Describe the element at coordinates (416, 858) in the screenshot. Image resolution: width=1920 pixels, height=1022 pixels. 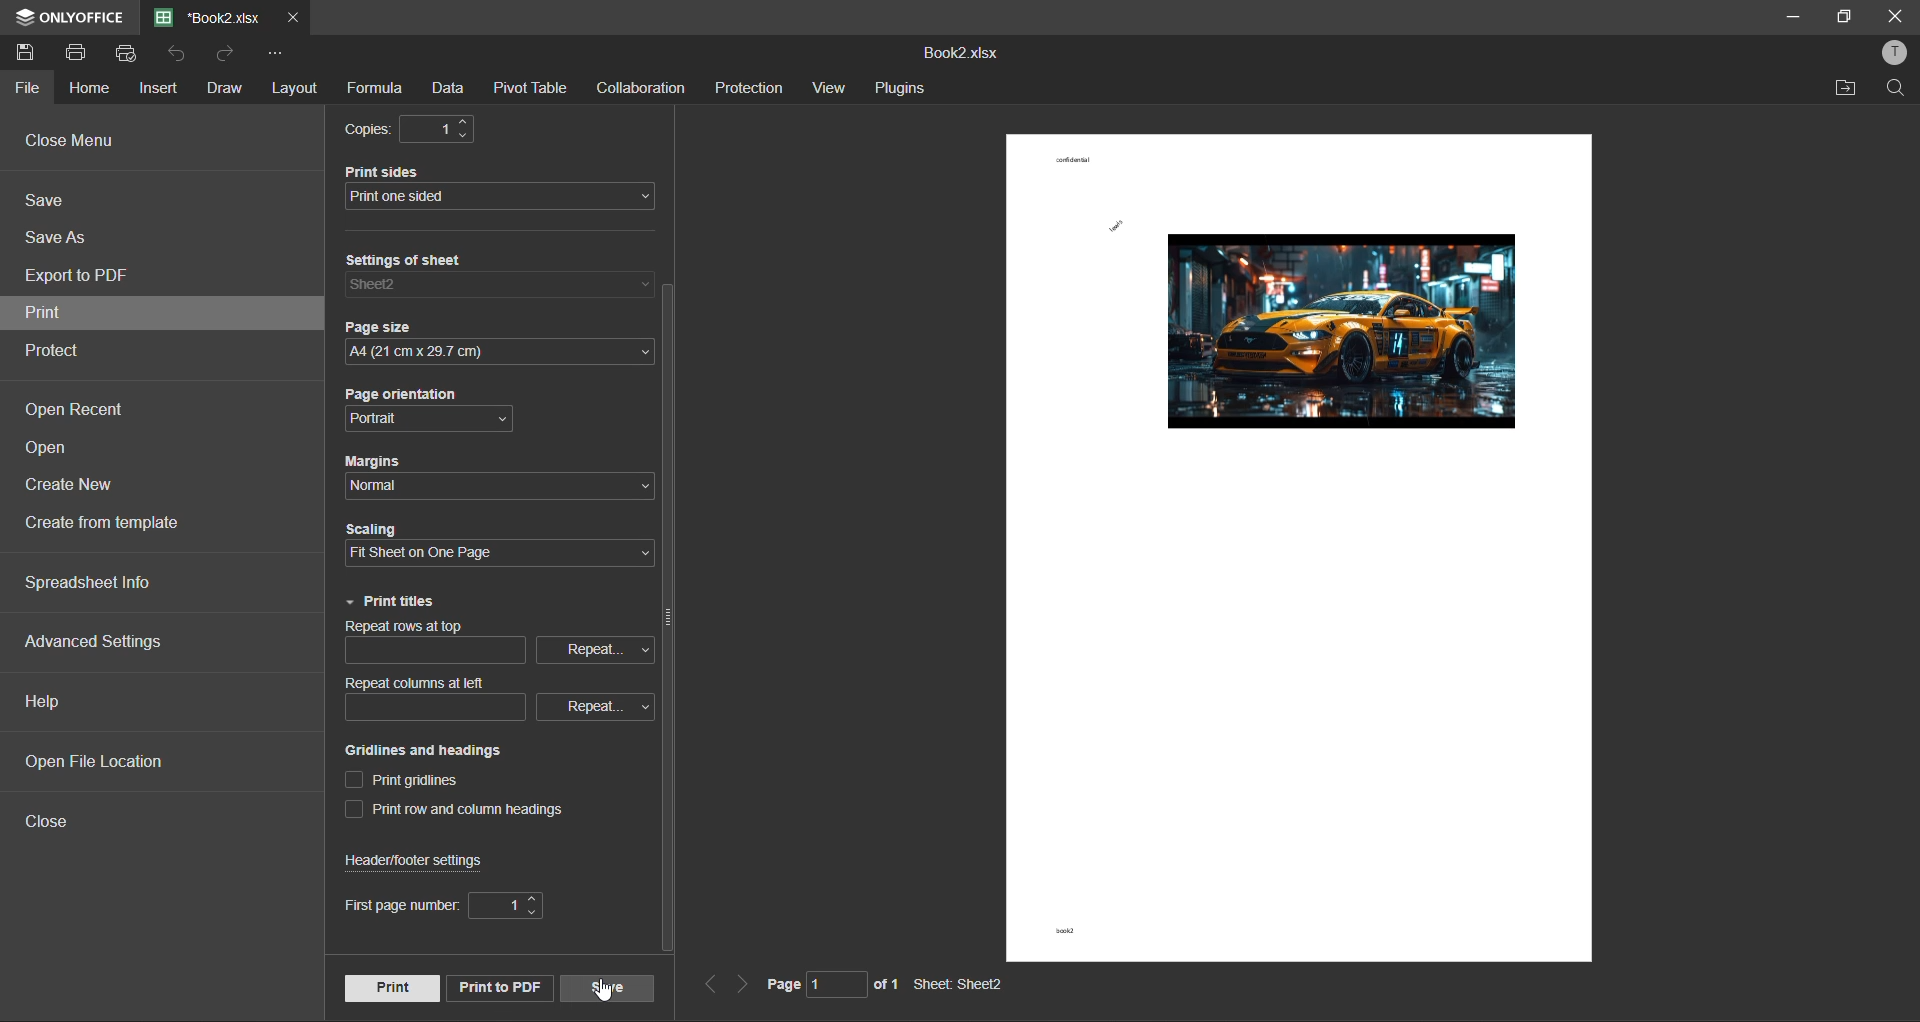
I see `header/footer settings` at that location.